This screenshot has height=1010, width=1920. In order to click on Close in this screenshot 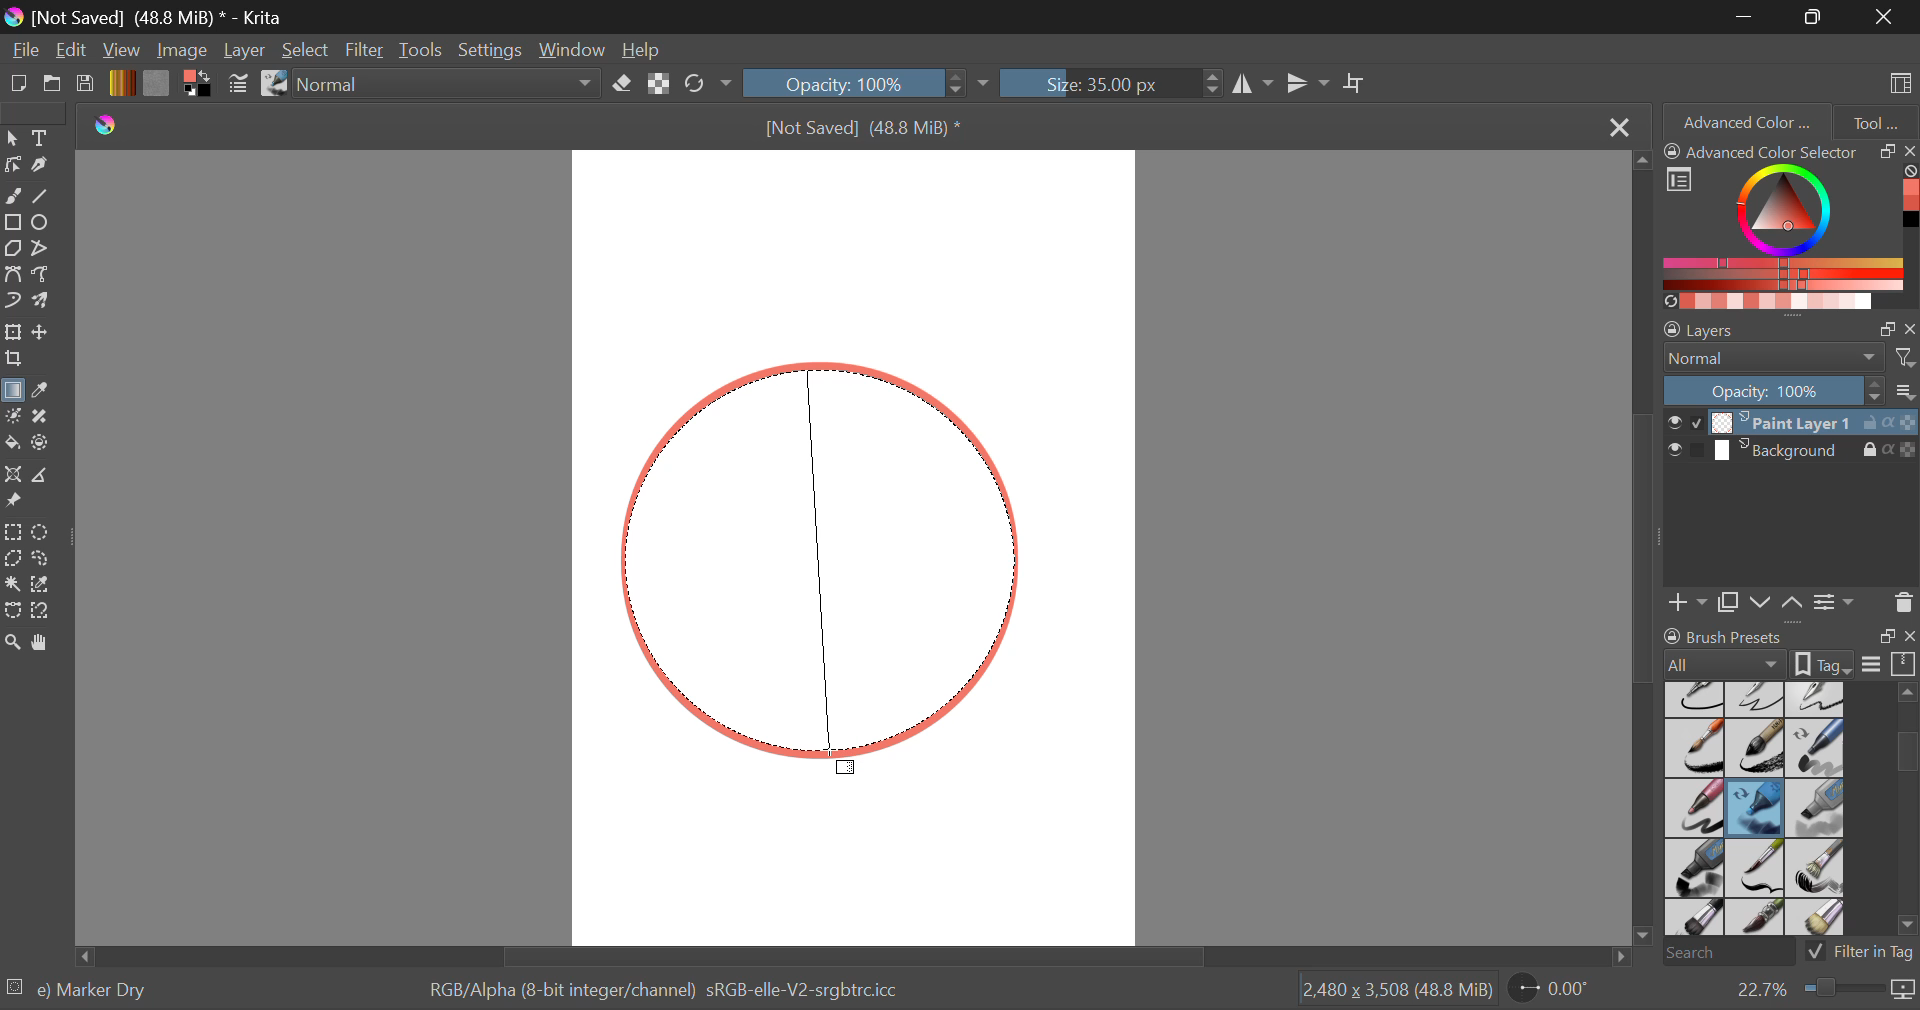, I will do `click(1885, 16)`.